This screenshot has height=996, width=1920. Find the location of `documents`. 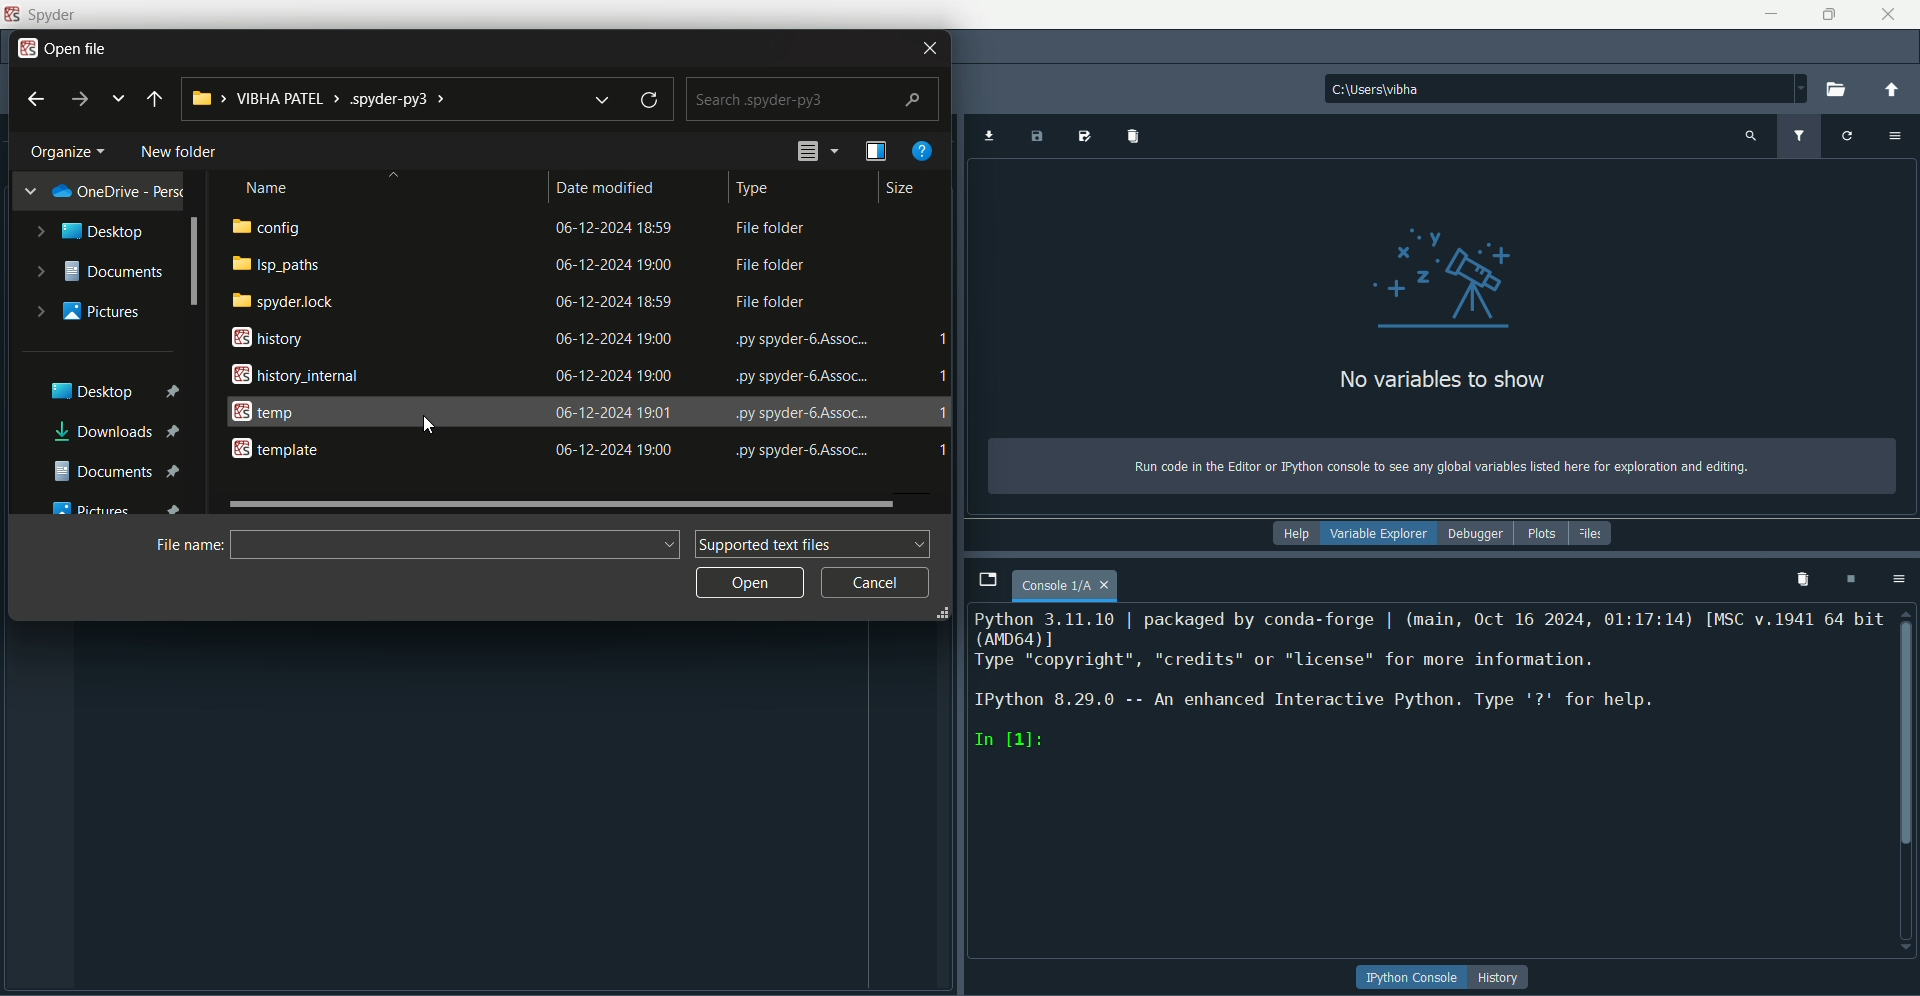

documents is located at coordinates (98, 271).